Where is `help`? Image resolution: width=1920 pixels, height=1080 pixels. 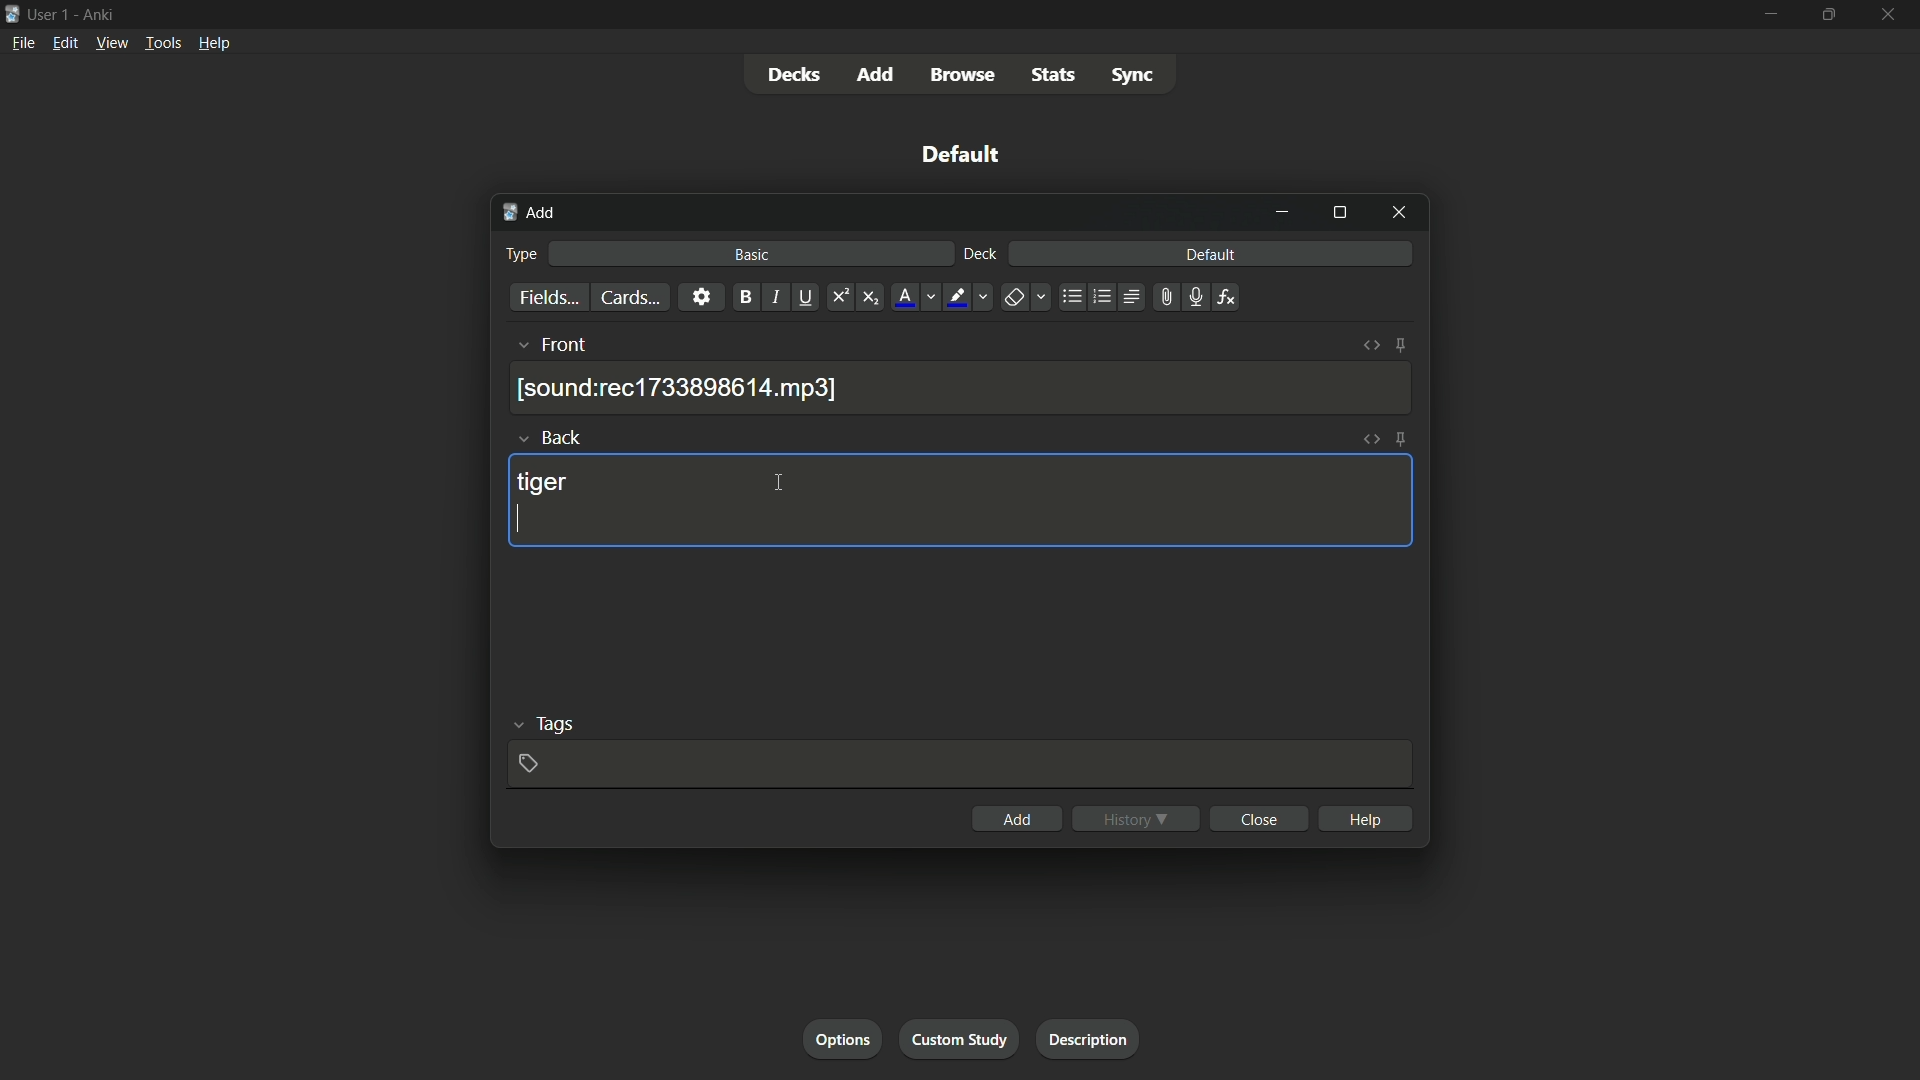 help is located at coordinates (1365, 817).